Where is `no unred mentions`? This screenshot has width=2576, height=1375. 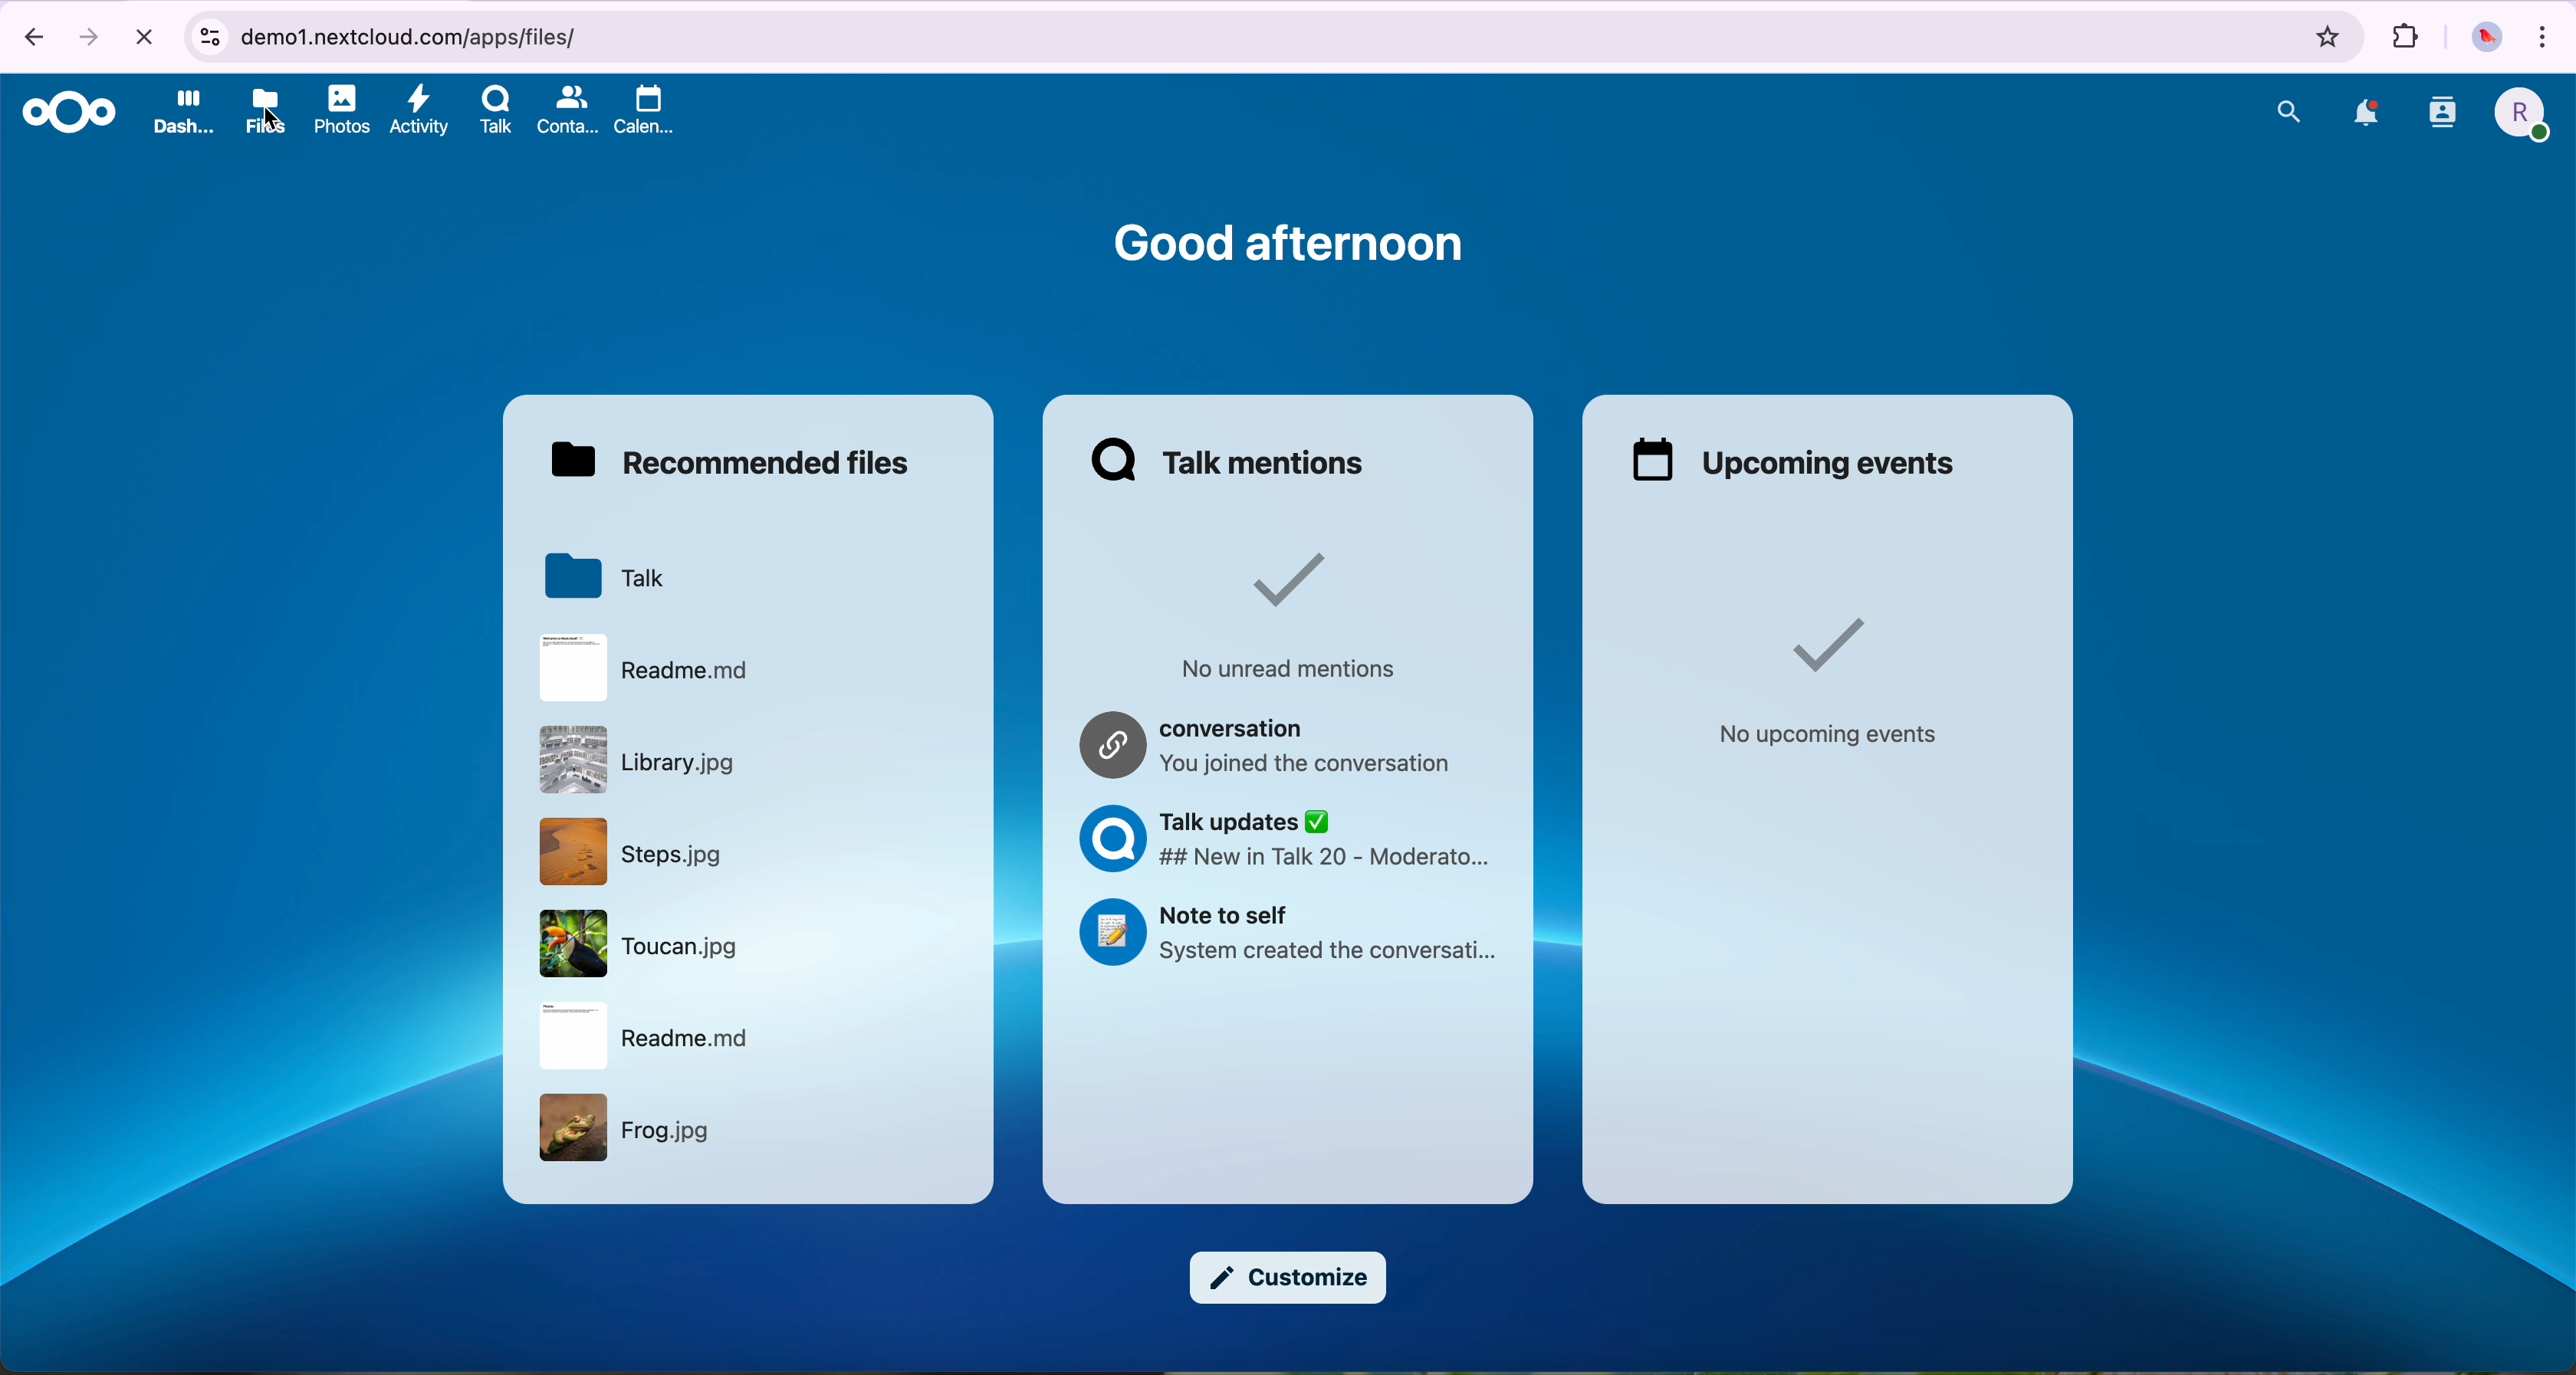
no unred mentions is located at coordinates (1286, 666).